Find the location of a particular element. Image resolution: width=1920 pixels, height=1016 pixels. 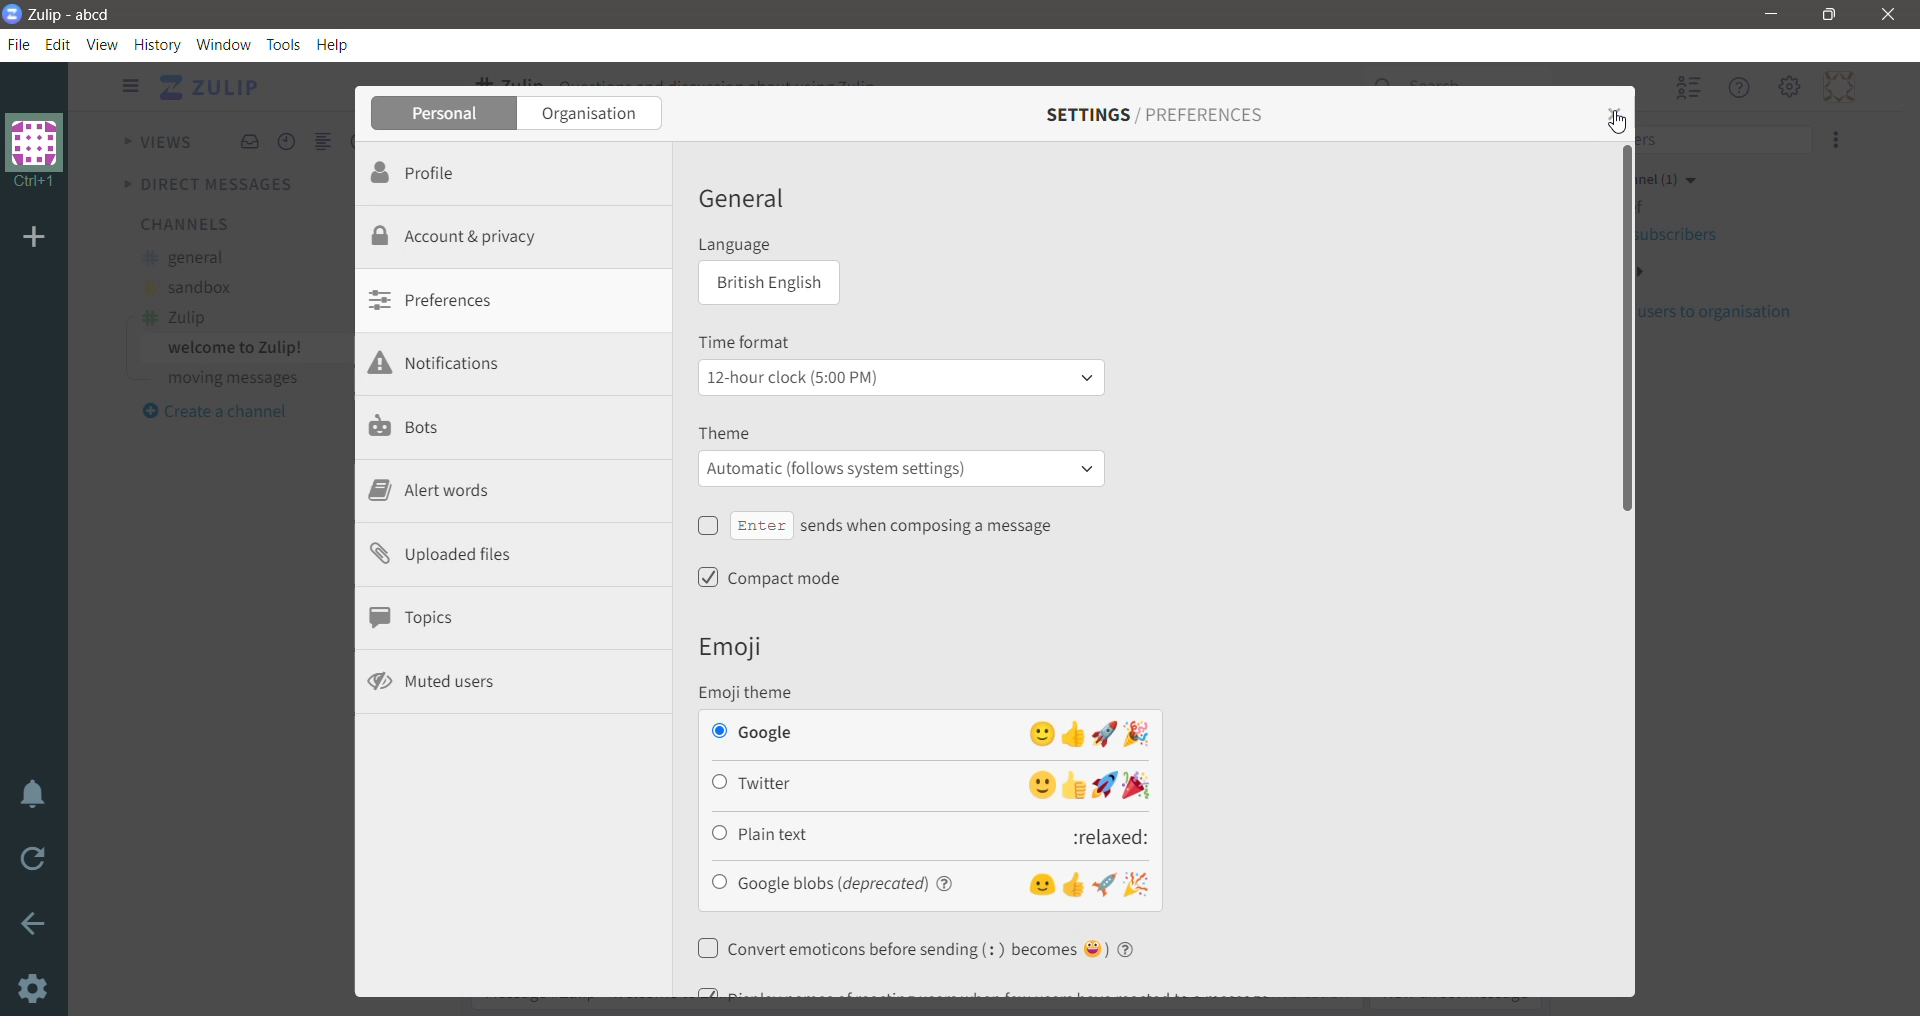

Google blobs(deprecated) is located at coordinates (926, 882).